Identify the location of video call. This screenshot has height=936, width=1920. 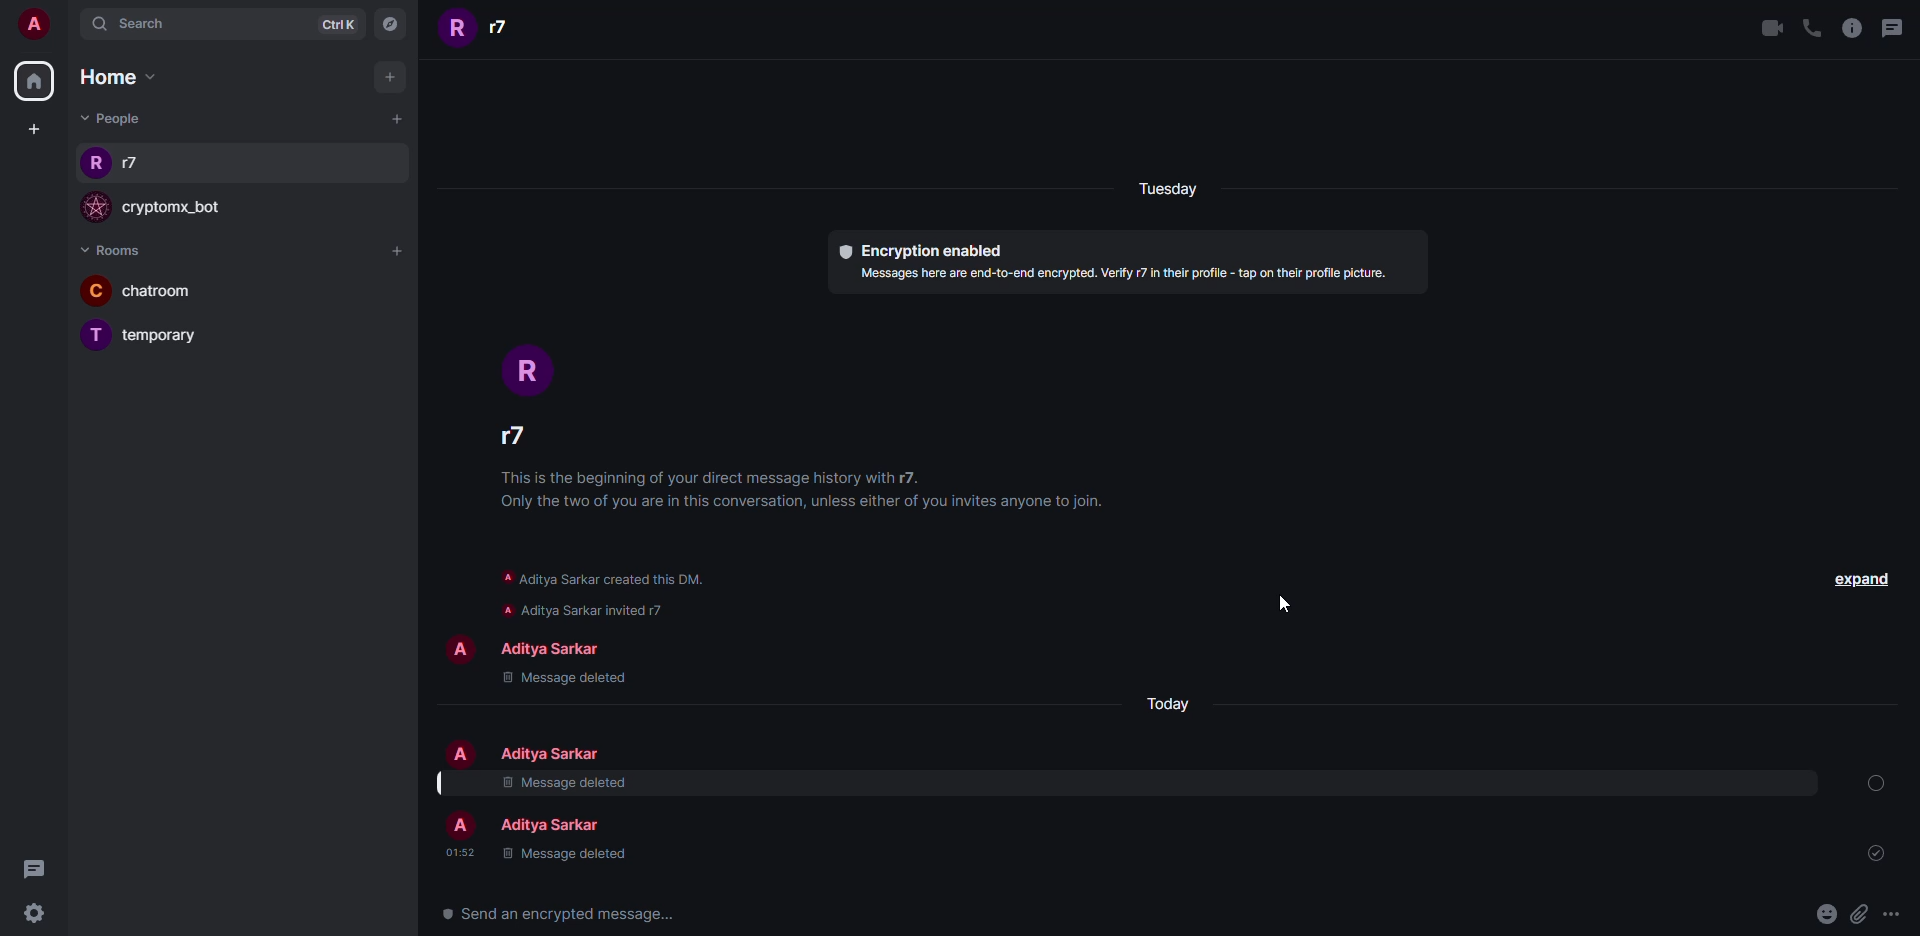
(1766, 27).